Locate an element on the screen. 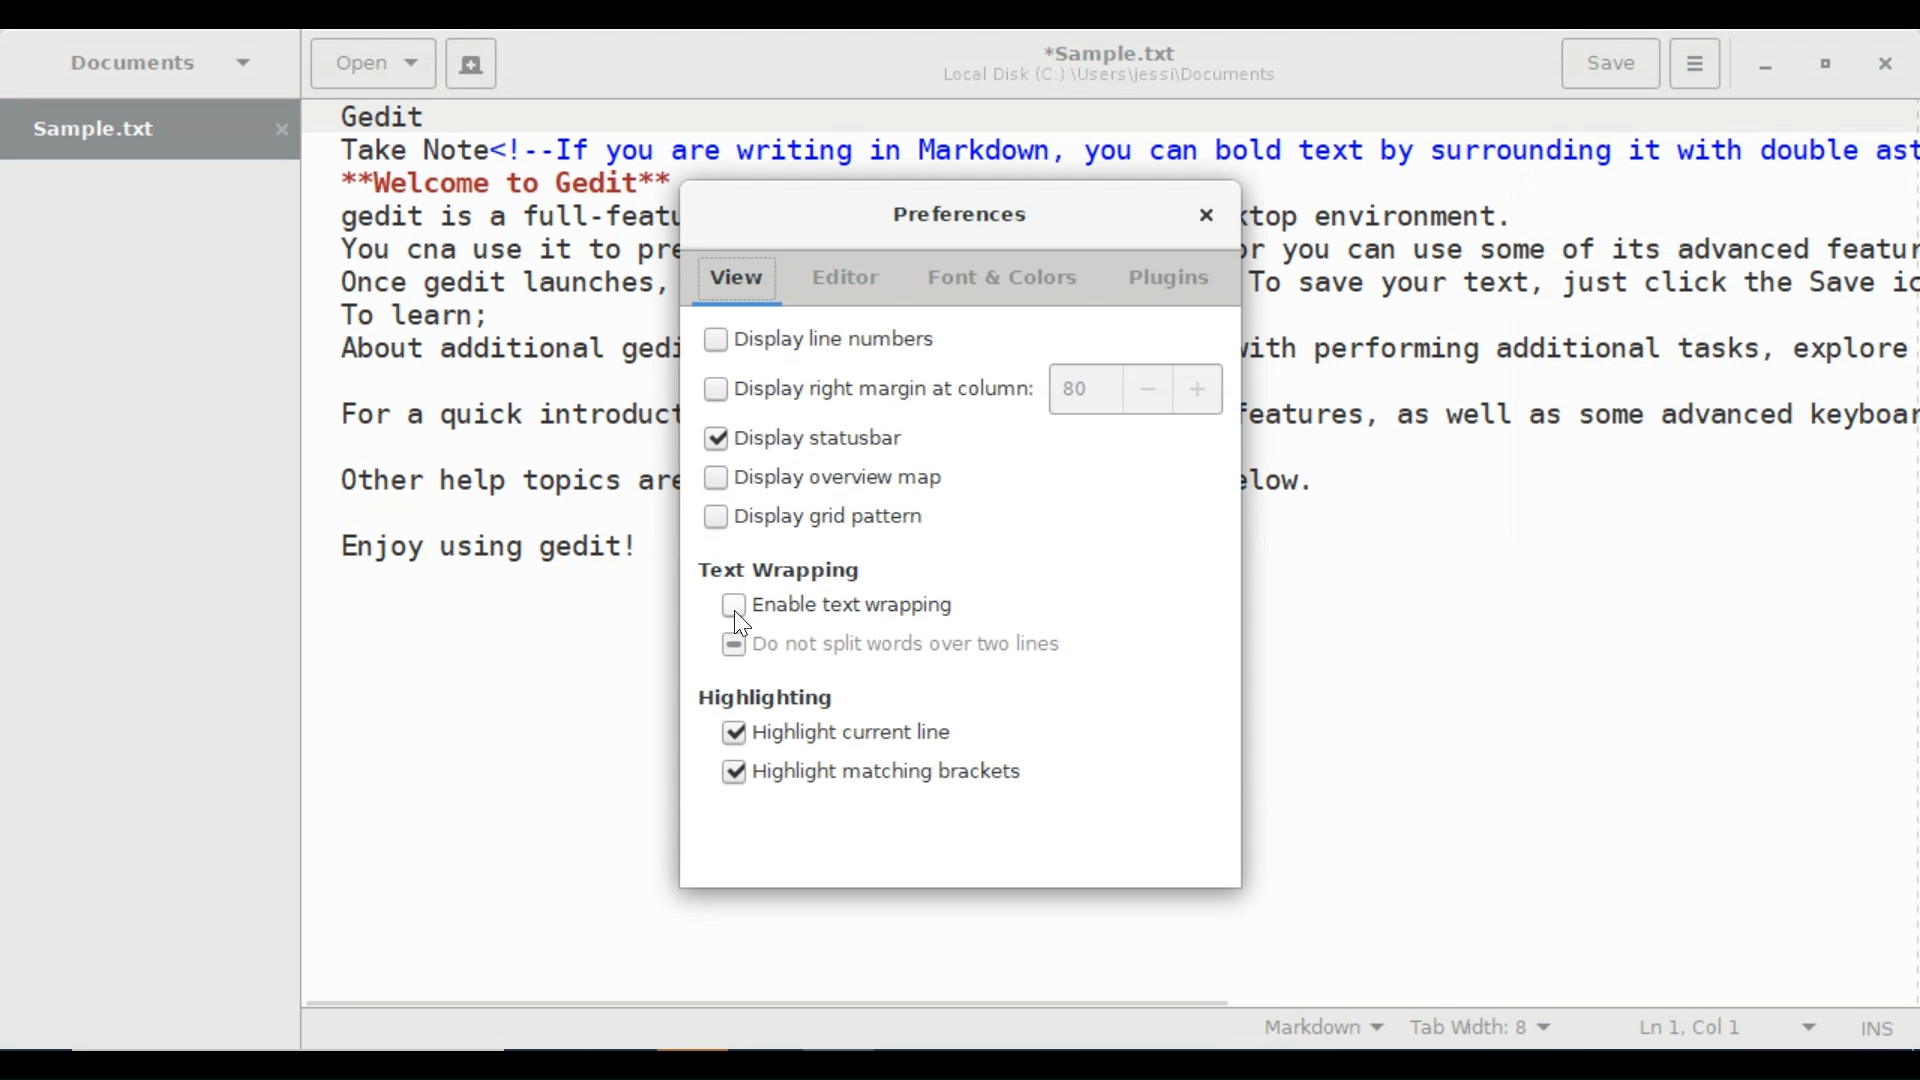 The width and height of the screenshot is (1920, 1080). Plugins is located at coordinates (1167, 278).